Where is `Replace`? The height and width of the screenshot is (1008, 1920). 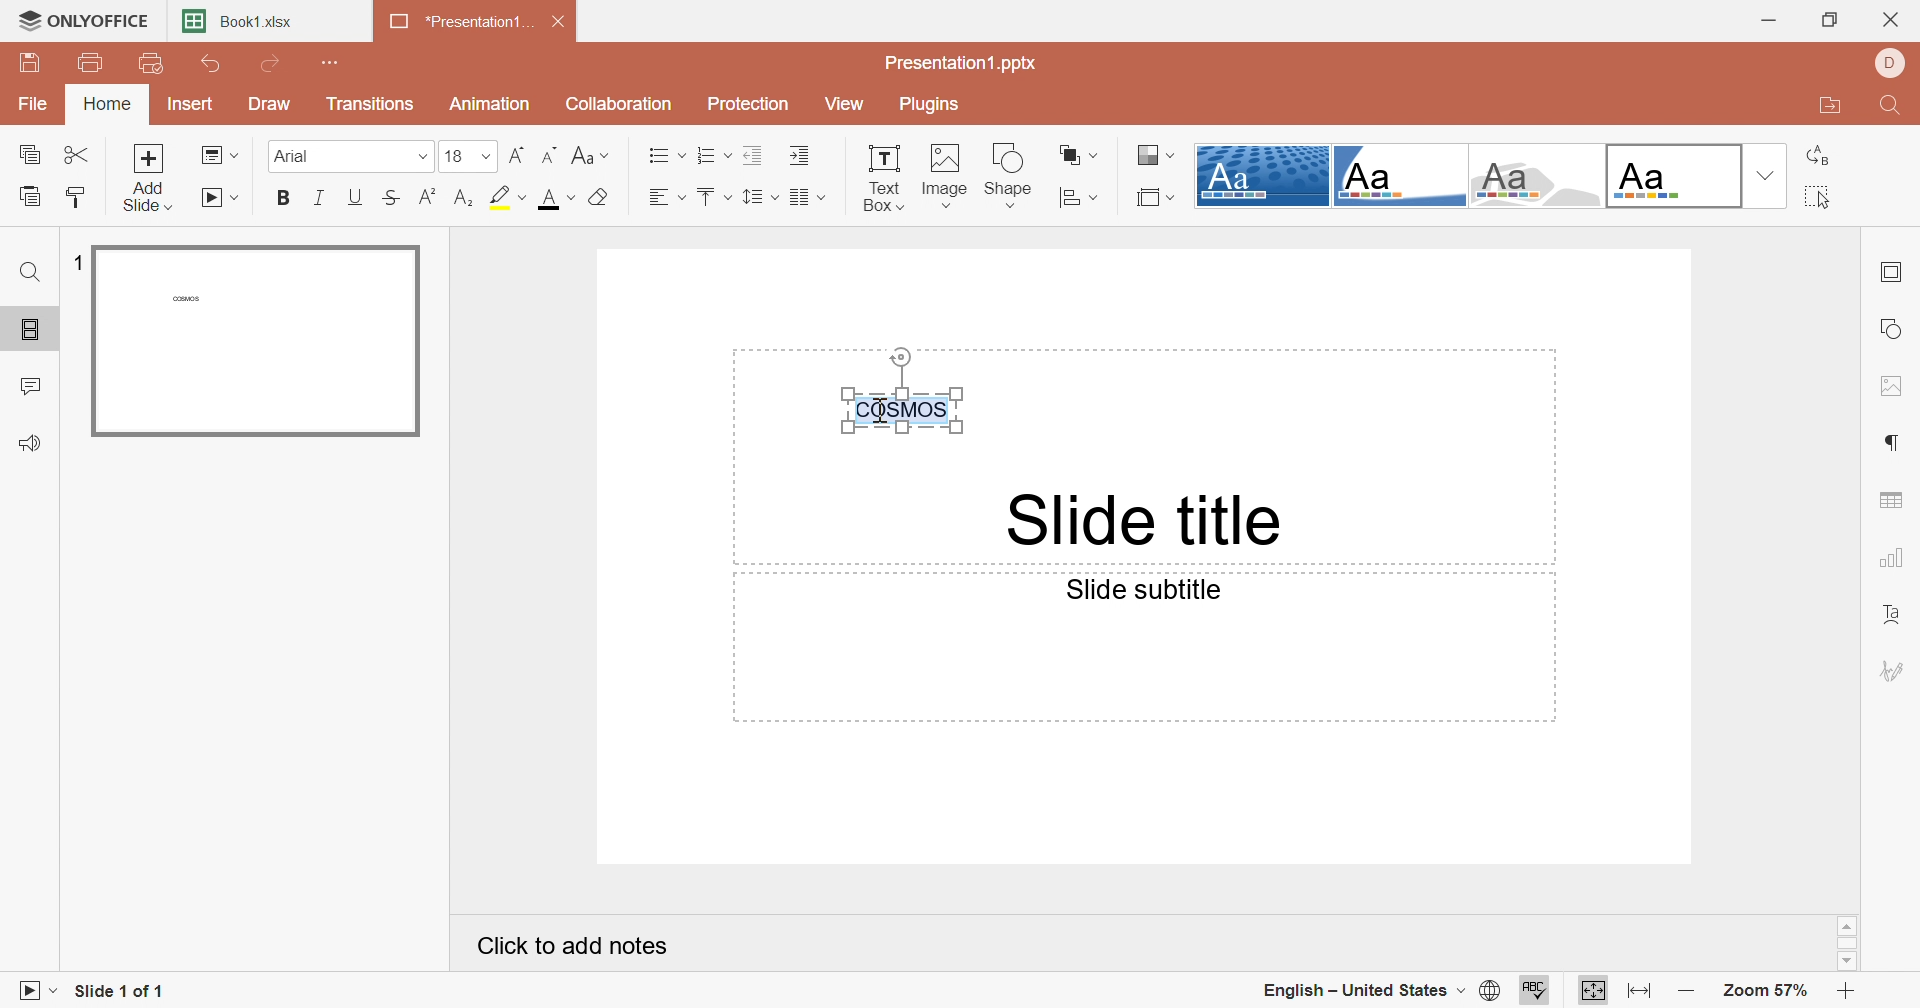 Replace is located at coordinates (1817, 158).